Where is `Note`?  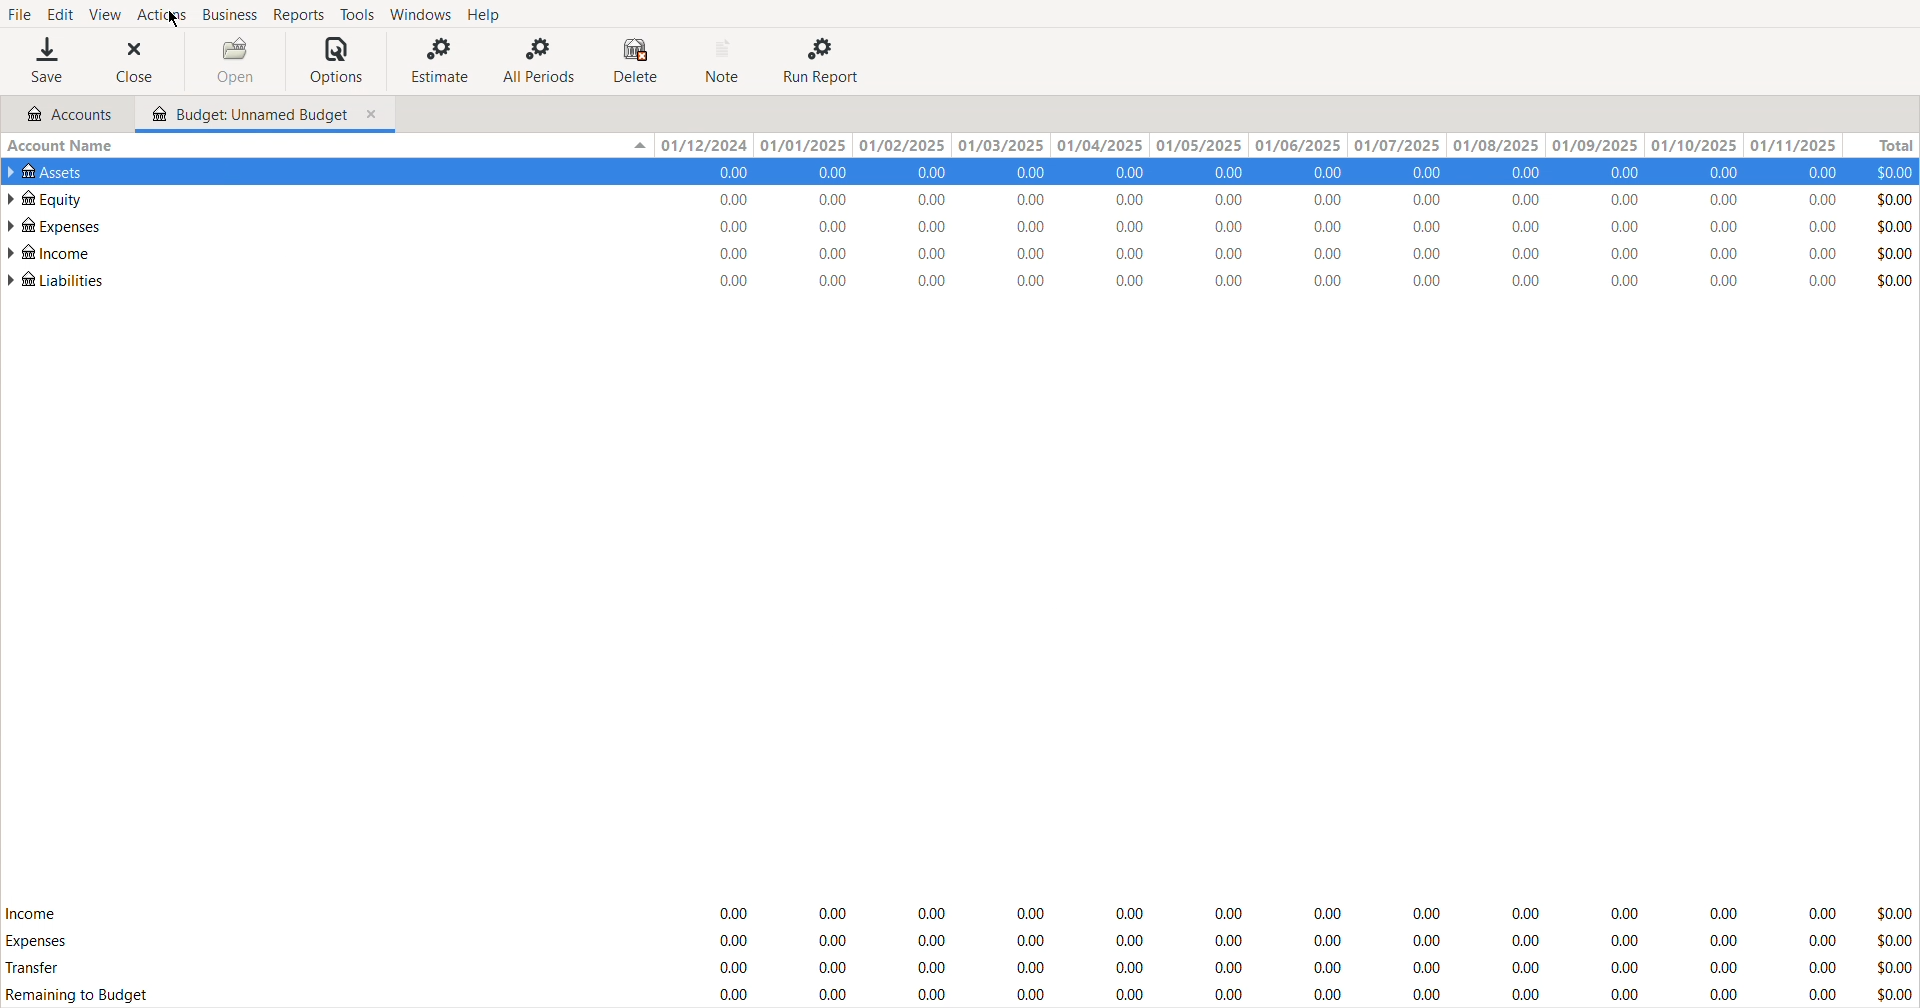
Note is located at coordinates (725, 61).